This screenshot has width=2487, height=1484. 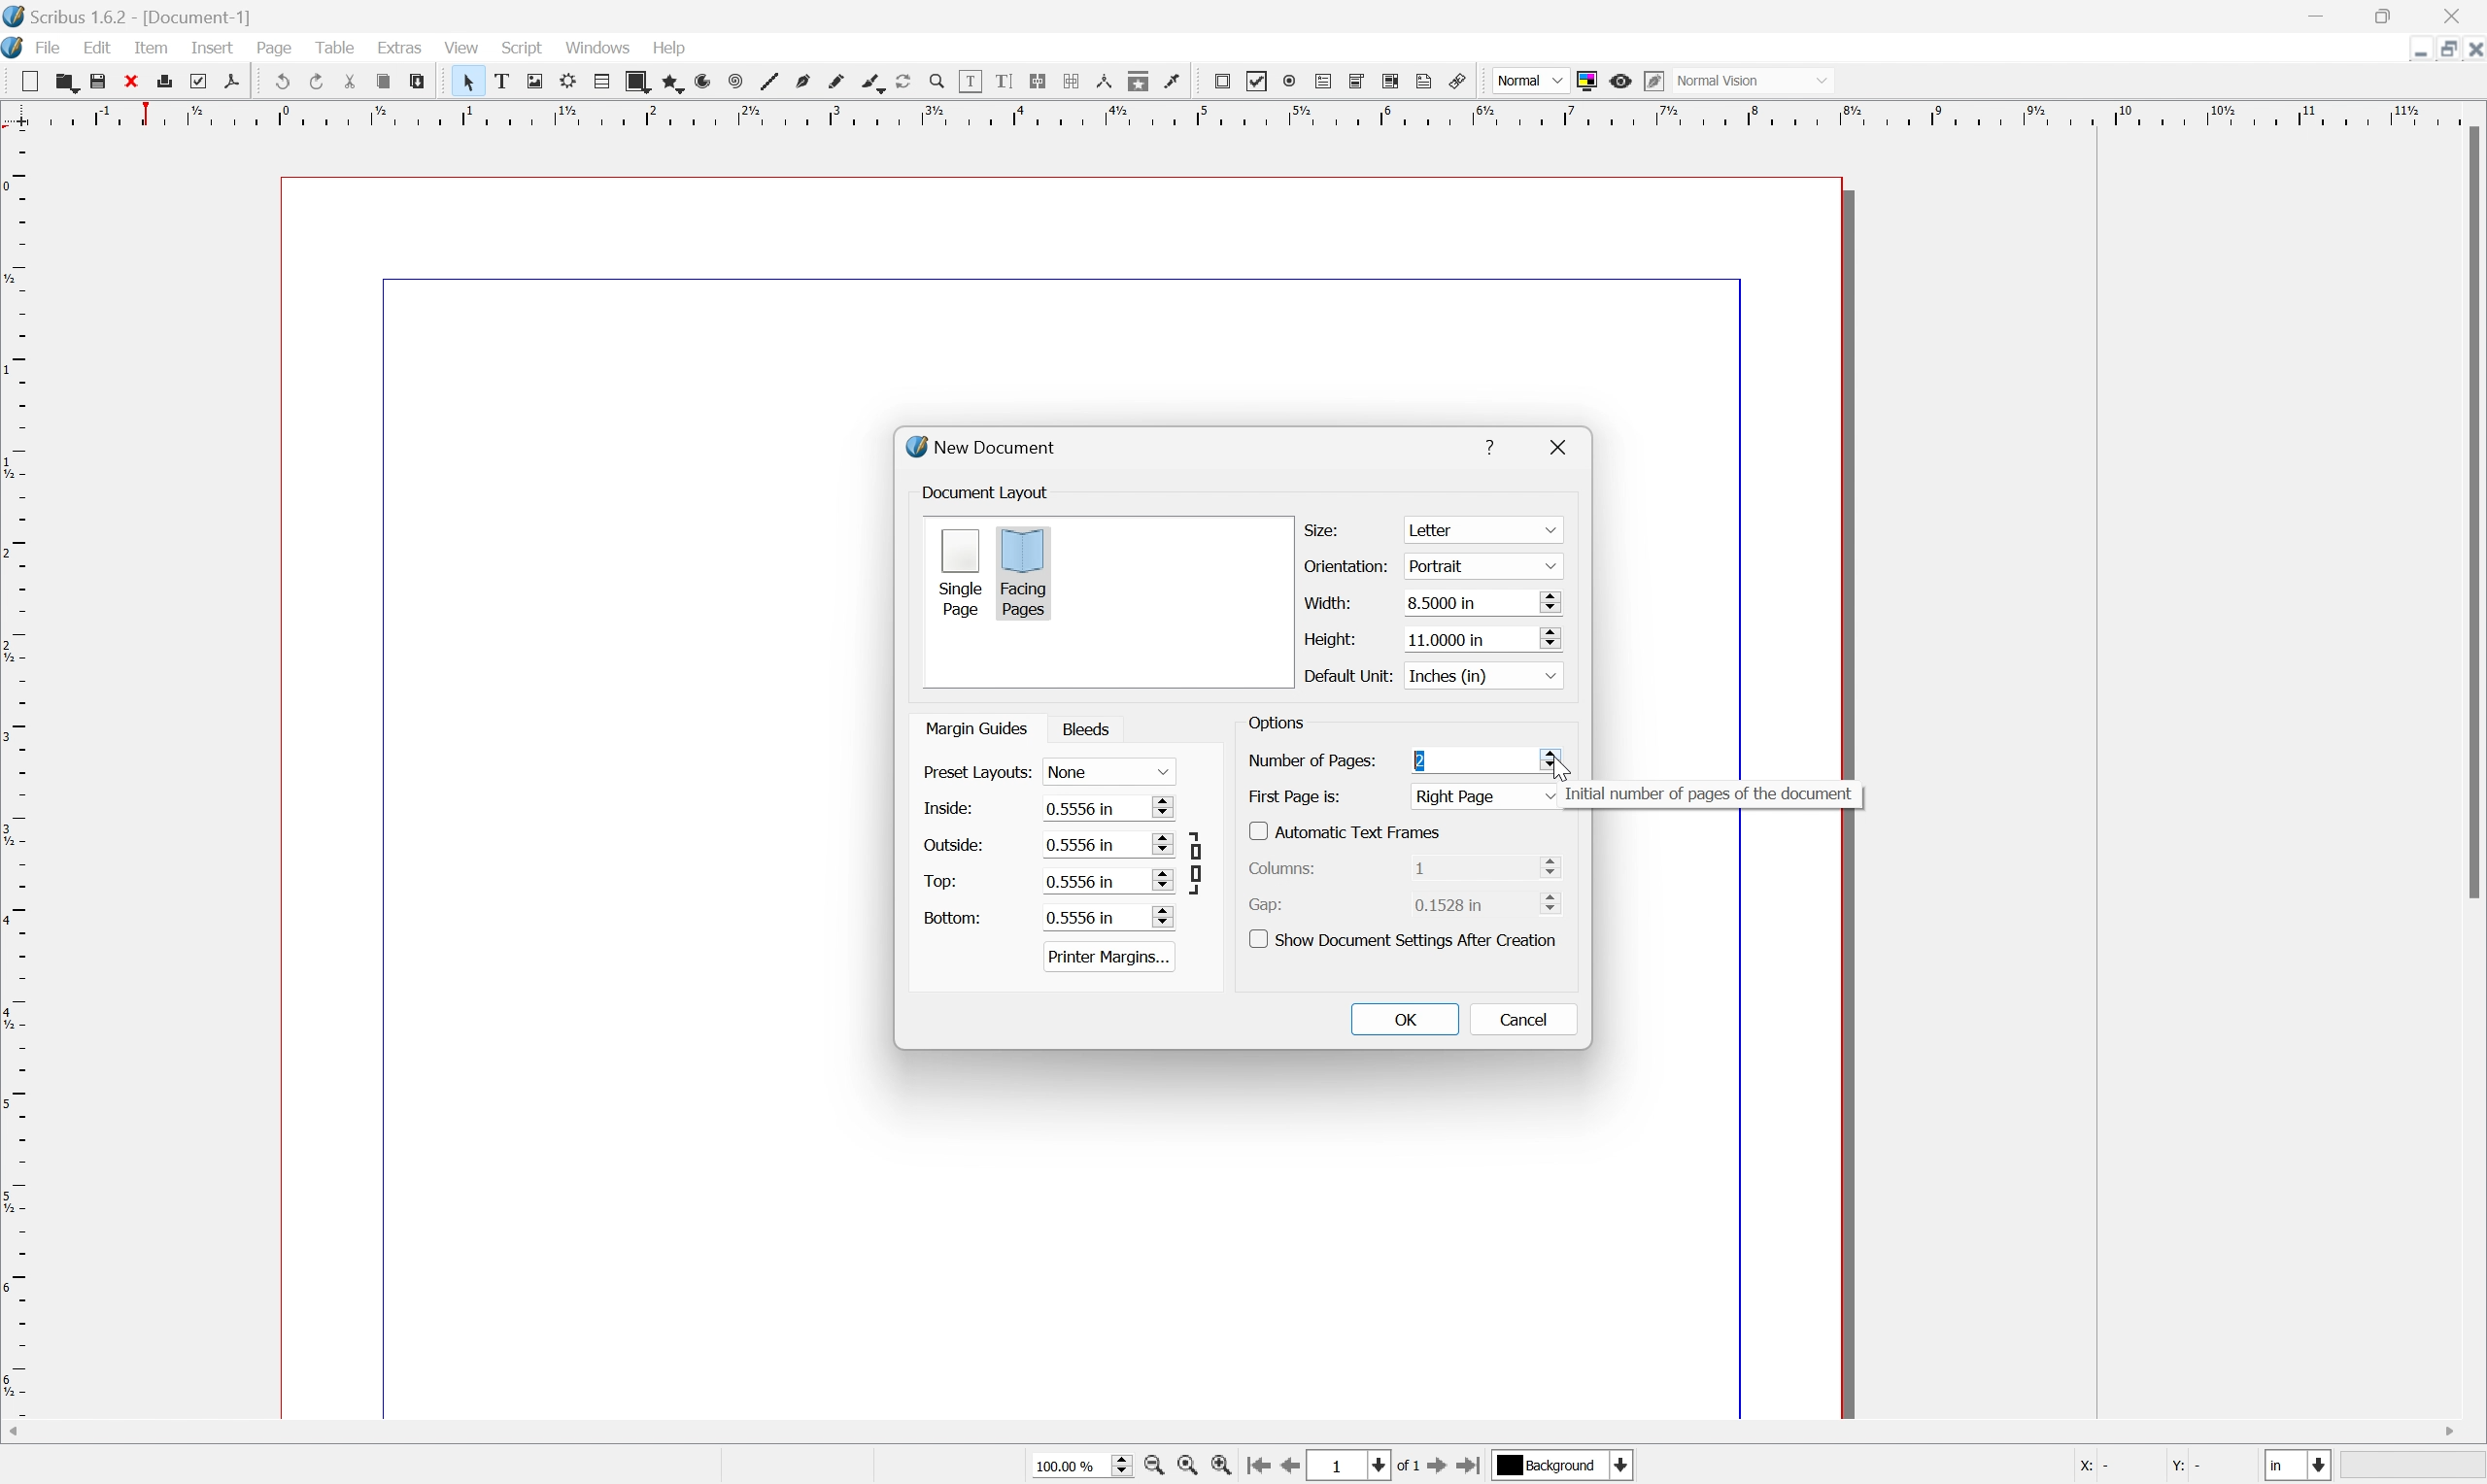 I want to click on columns:, so click(x=1290, y=866).